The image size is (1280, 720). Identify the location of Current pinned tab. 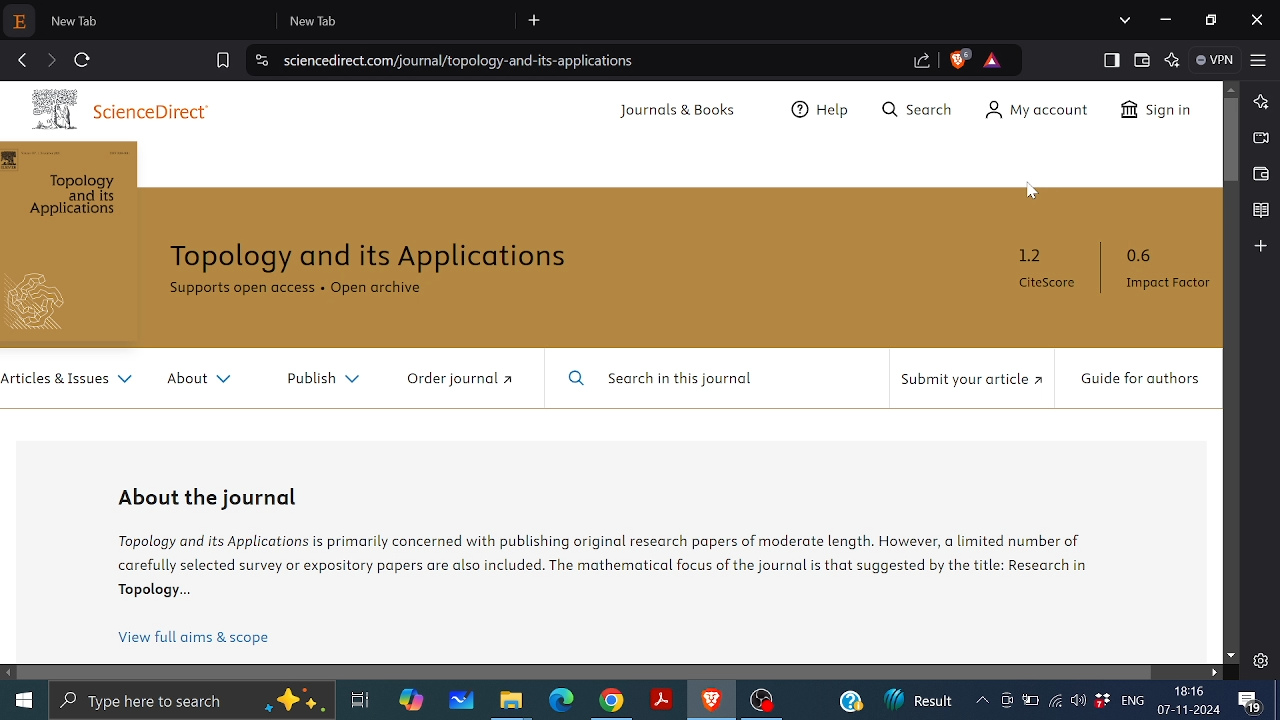
(21, 22).